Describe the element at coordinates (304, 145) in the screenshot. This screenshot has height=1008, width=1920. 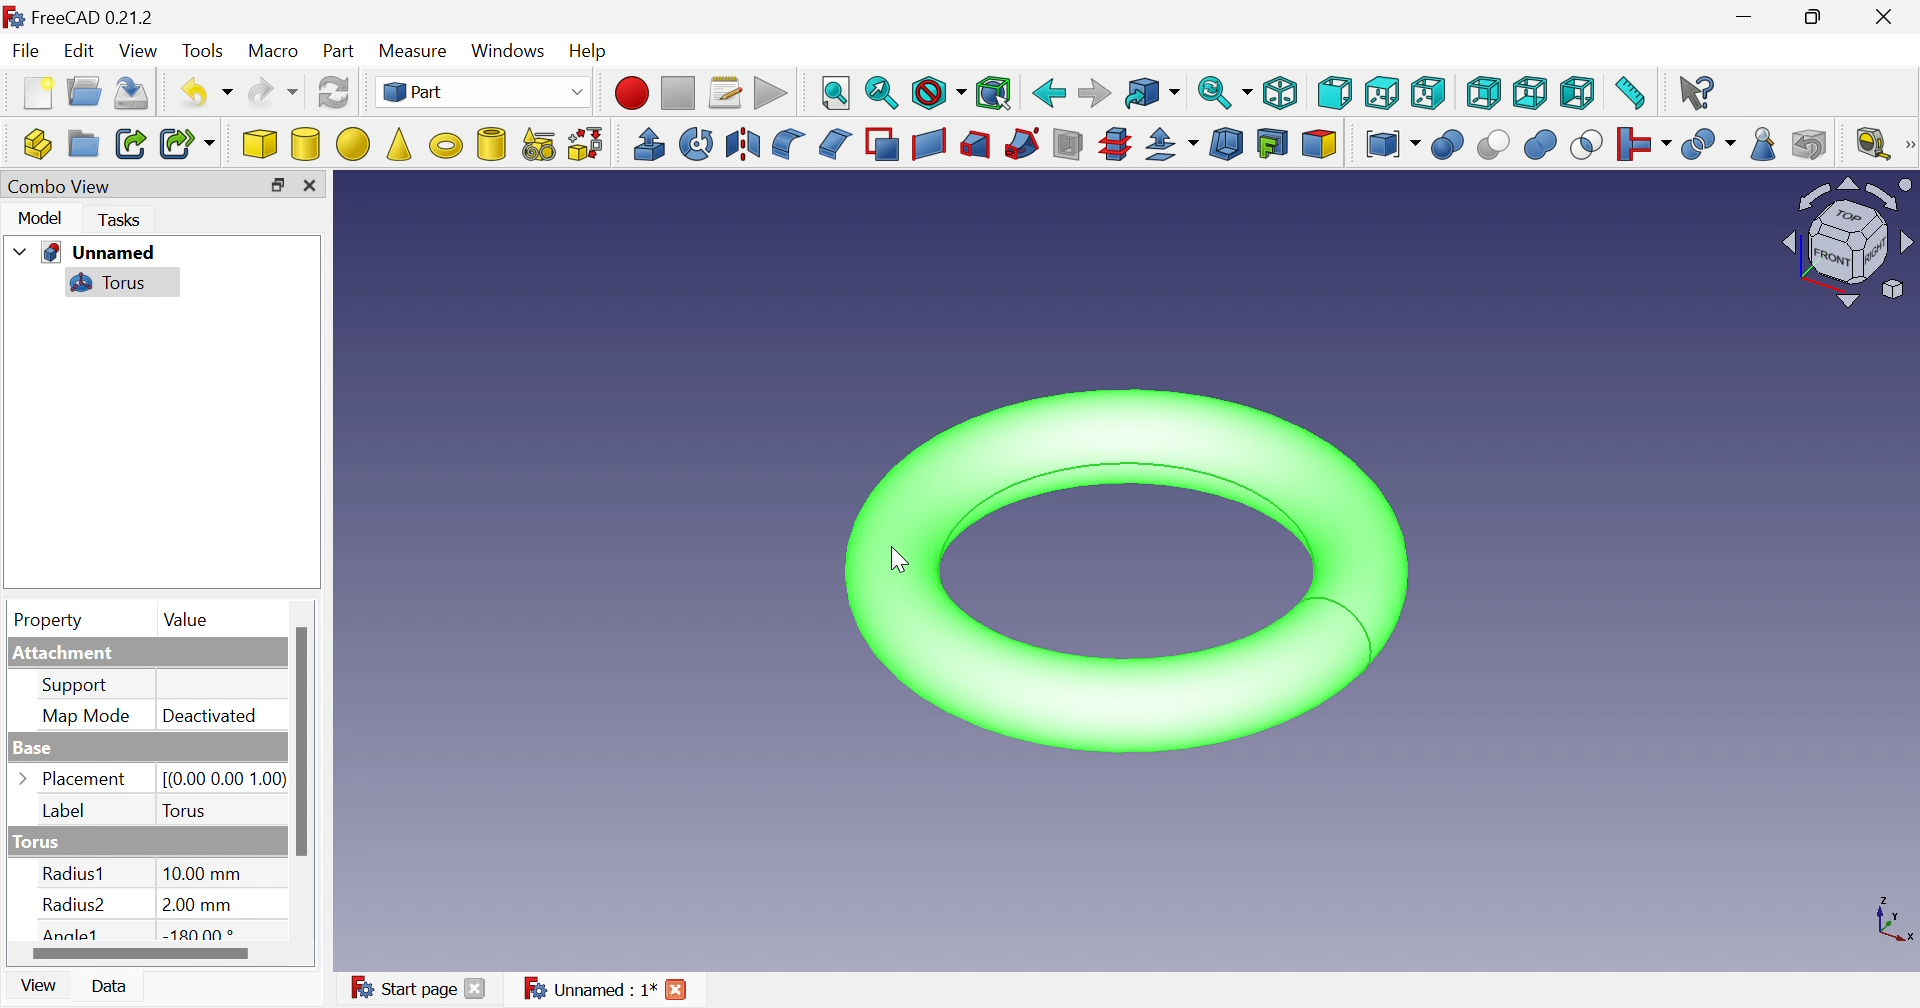
I see `Cylinder` at that location.